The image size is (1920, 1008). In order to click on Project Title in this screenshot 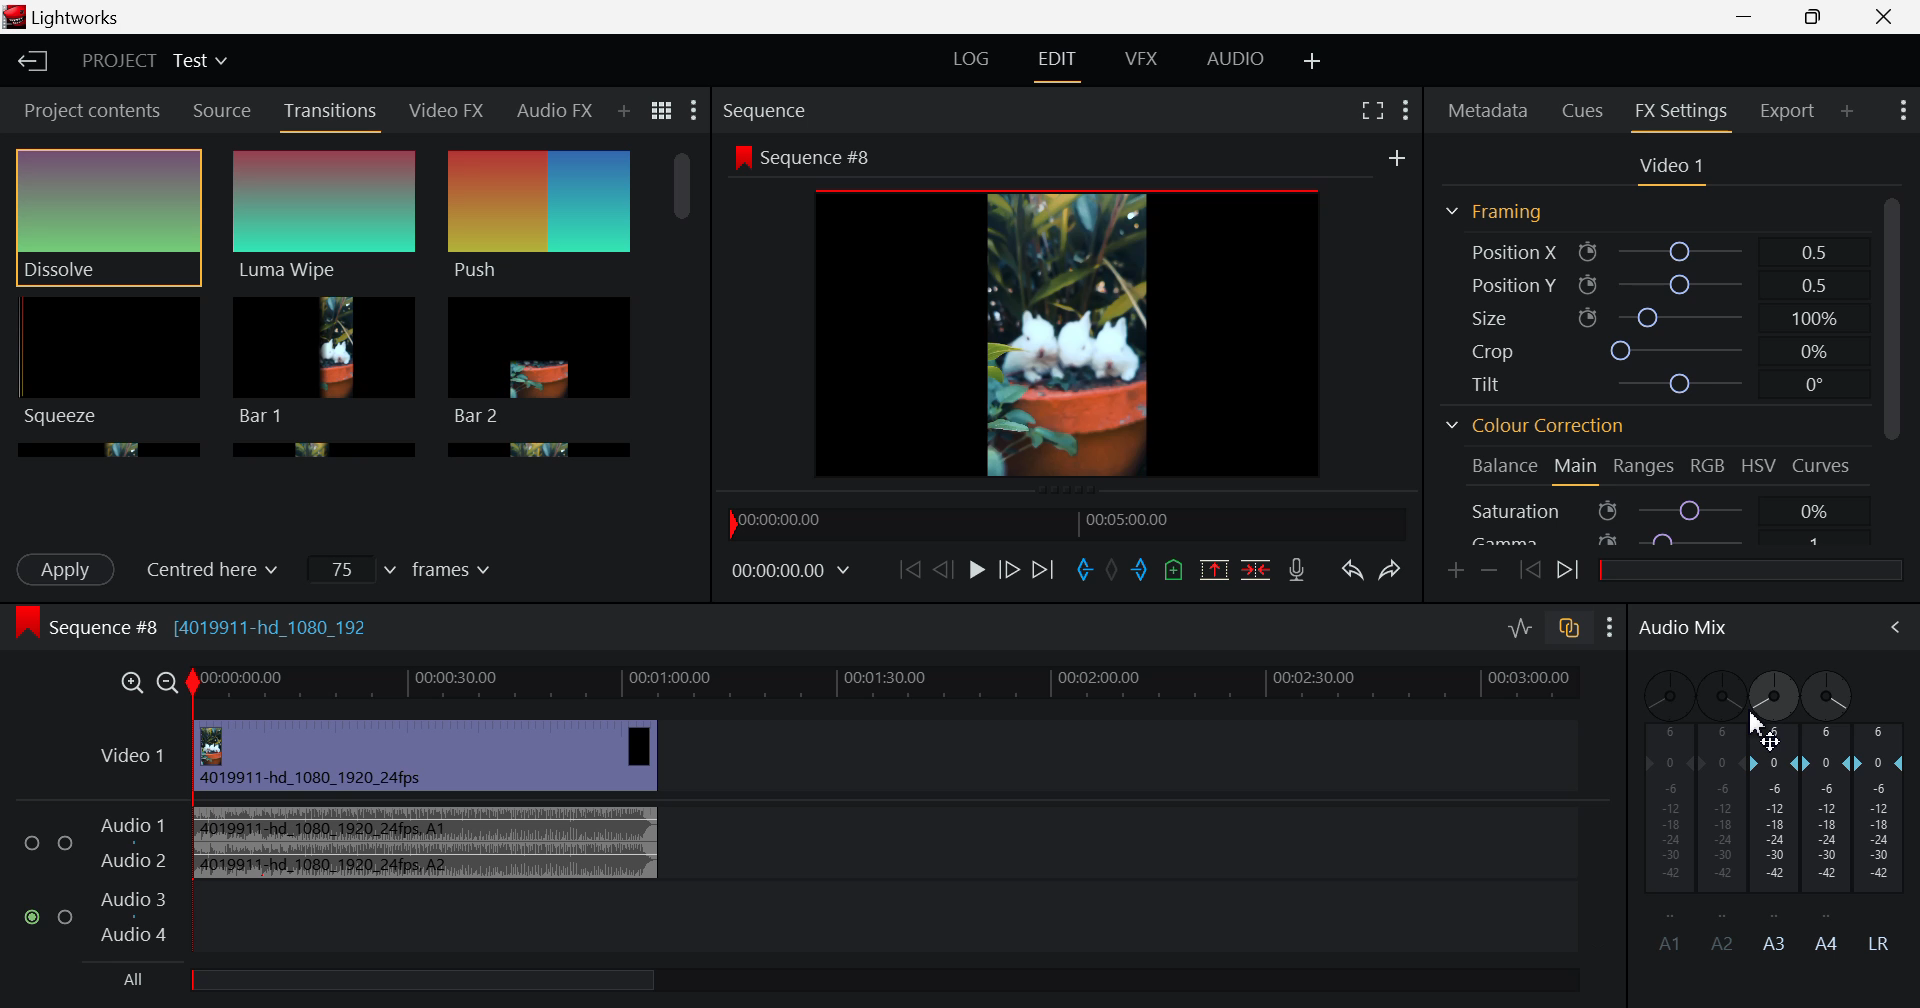, I will do `click(158, 61)`.